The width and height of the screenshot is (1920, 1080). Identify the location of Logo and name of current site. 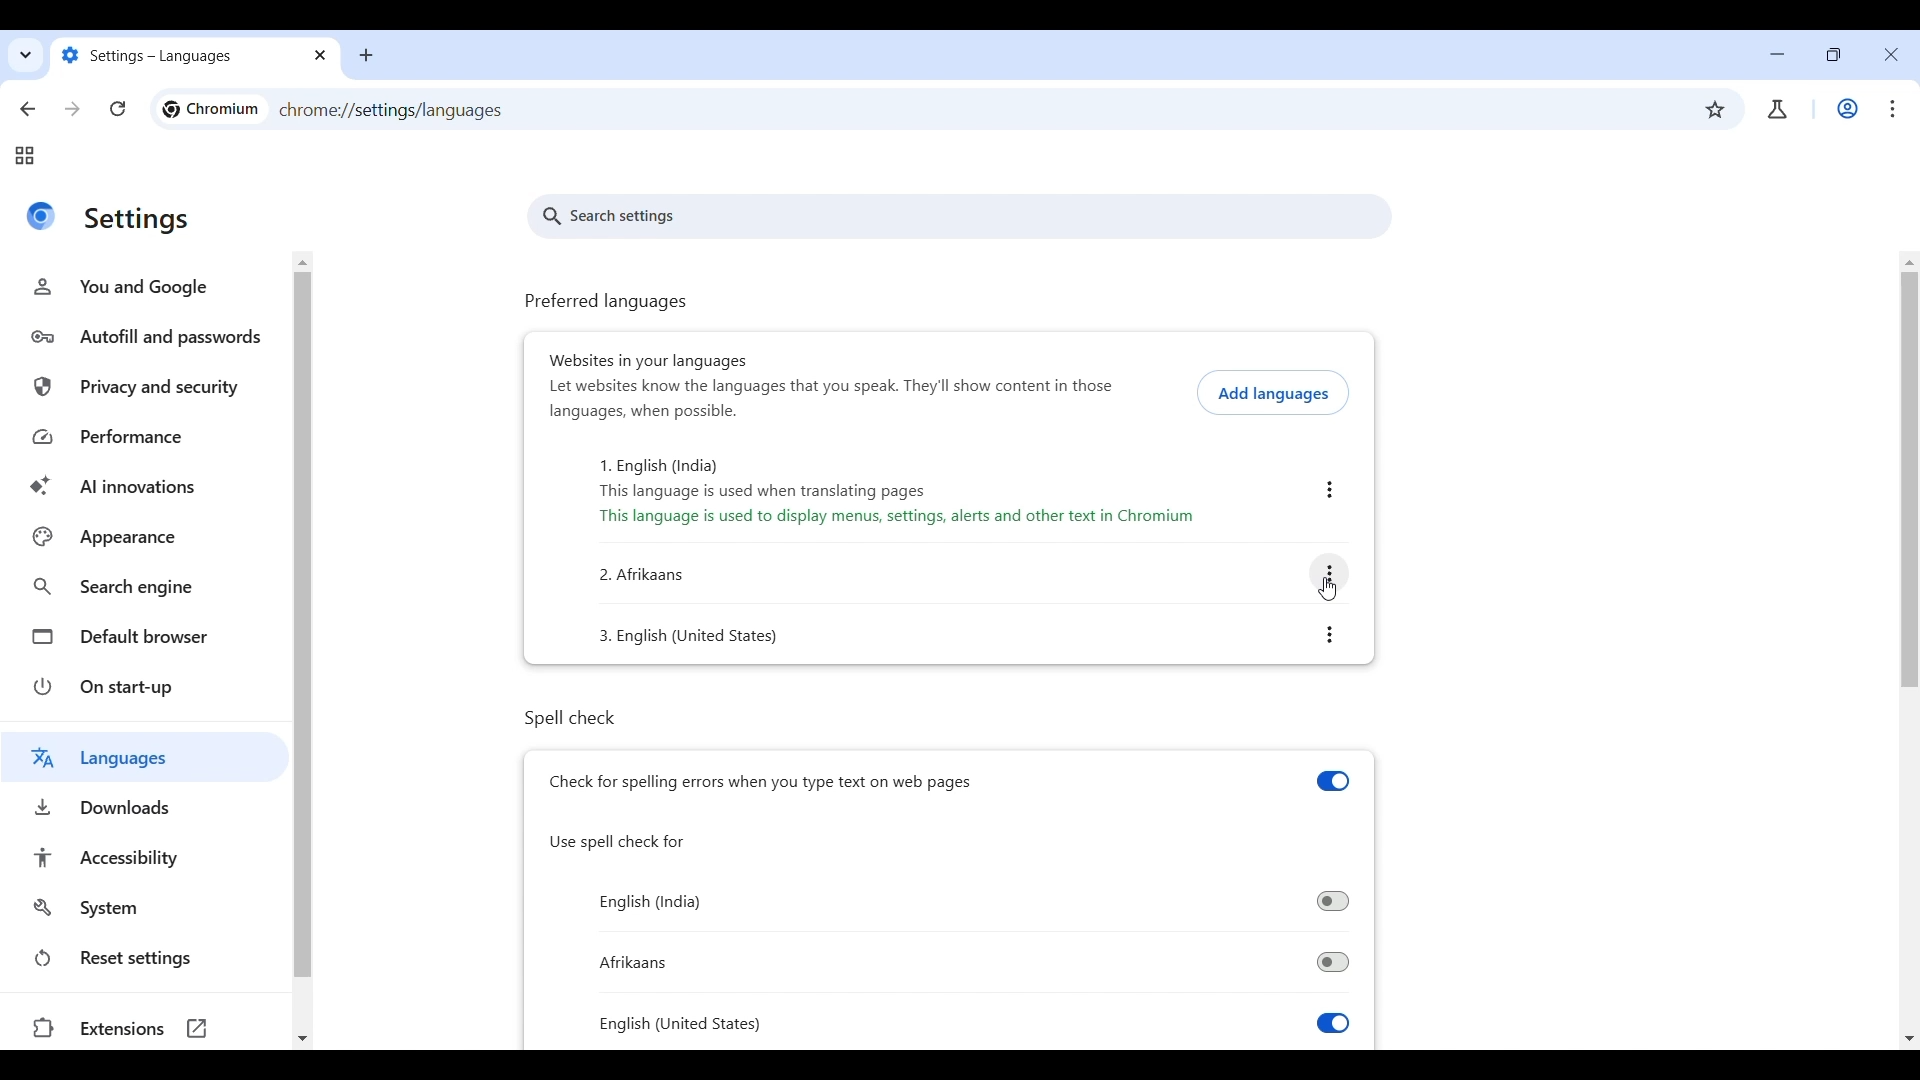
(211, 109).